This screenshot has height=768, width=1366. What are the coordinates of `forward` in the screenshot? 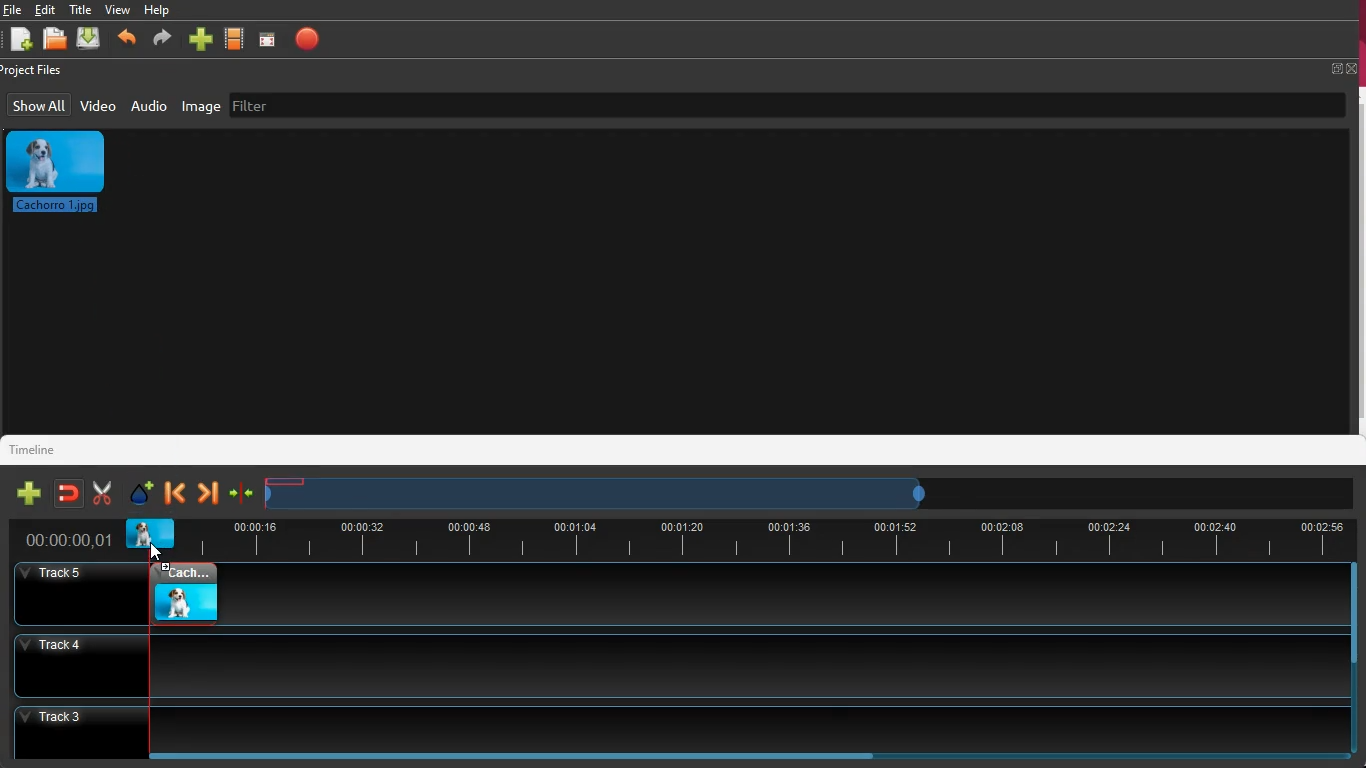 It's located at (209, 490).